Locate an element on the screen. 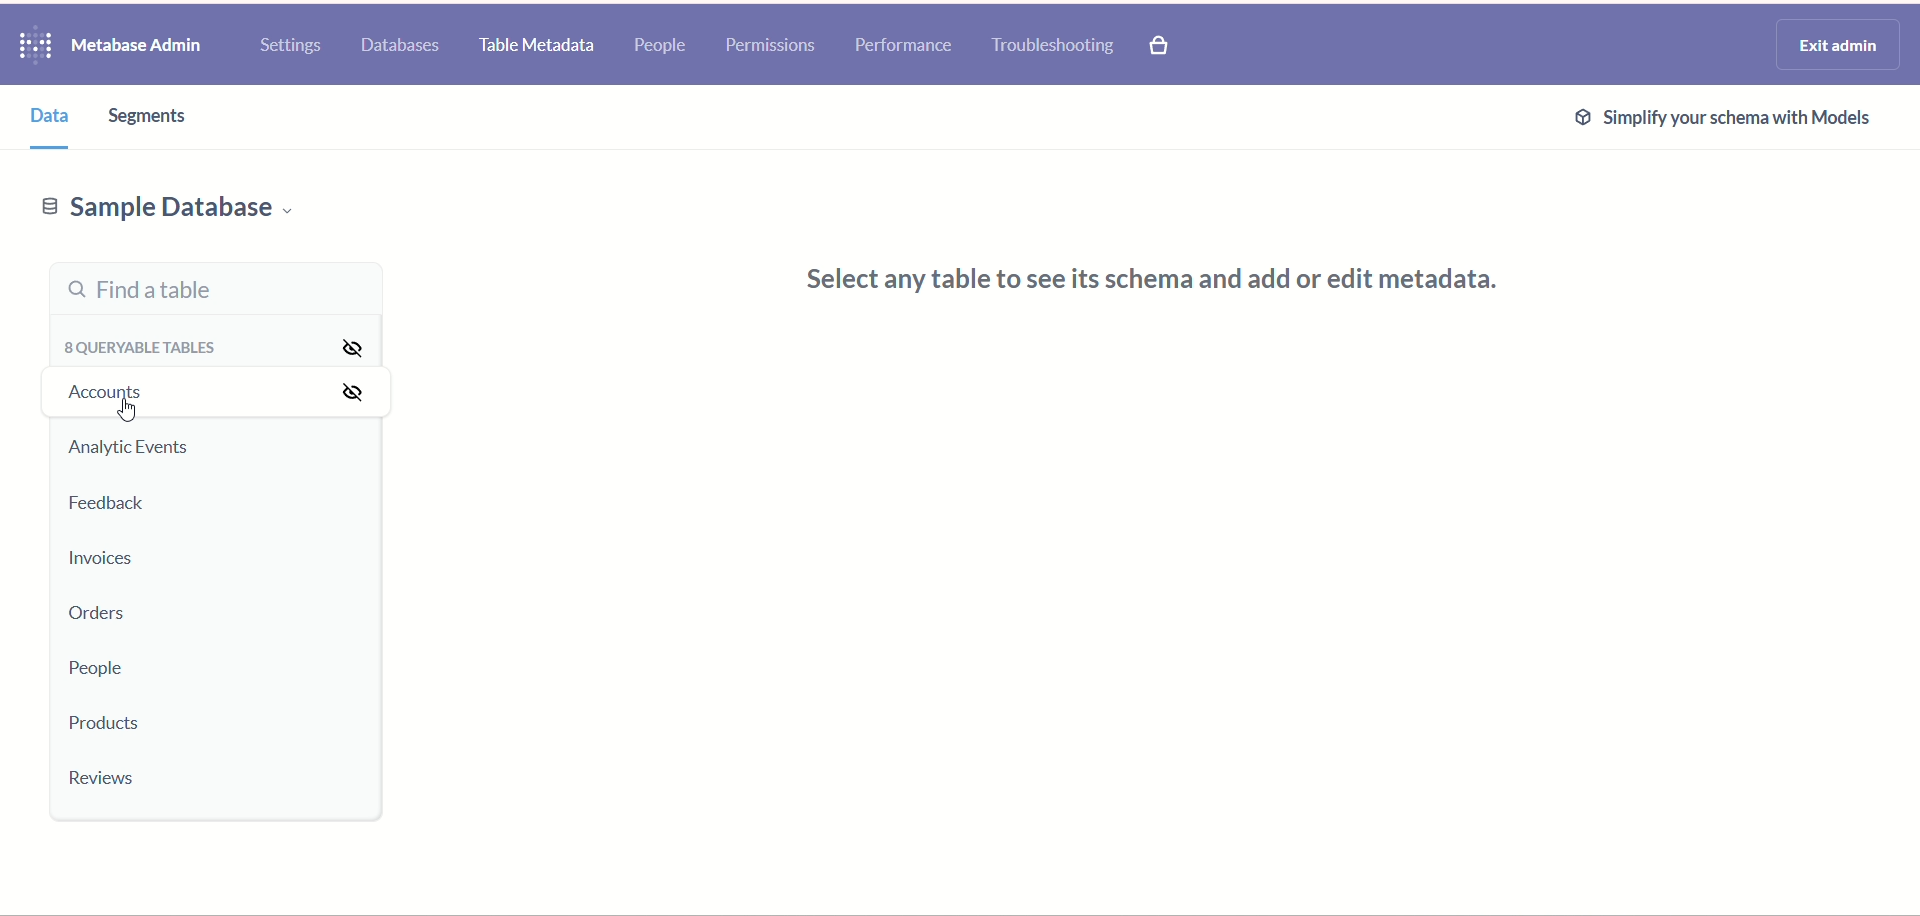 The image size is (1920, 916). paid features is located at coordinates (1162, 48).